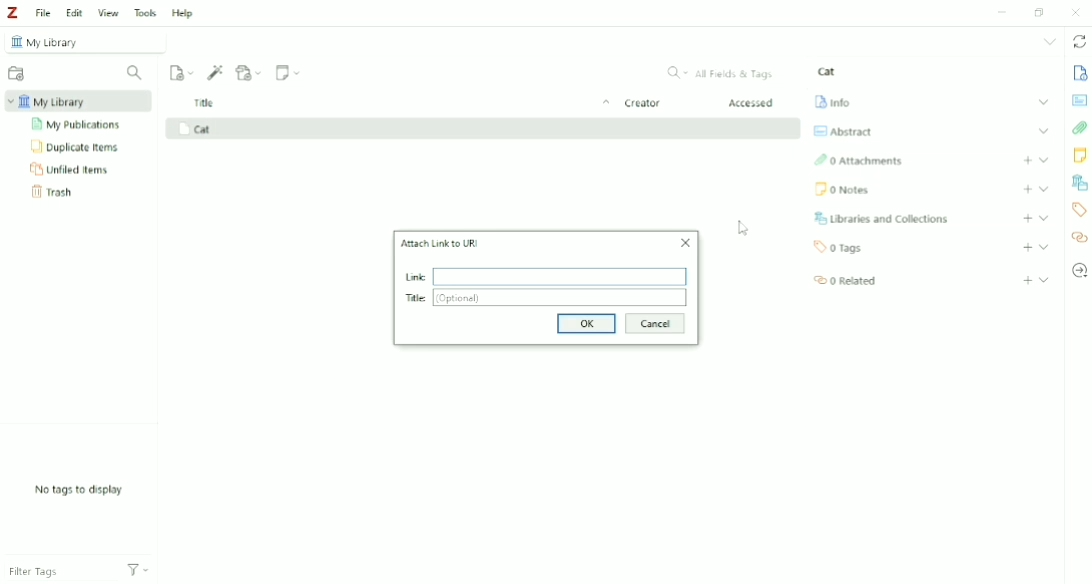 This screenshot has width=1092, height=584. What do you see at coordinates (79, 101) in the screenshot?
I see `My Librar` at bounding box center [79, 101].